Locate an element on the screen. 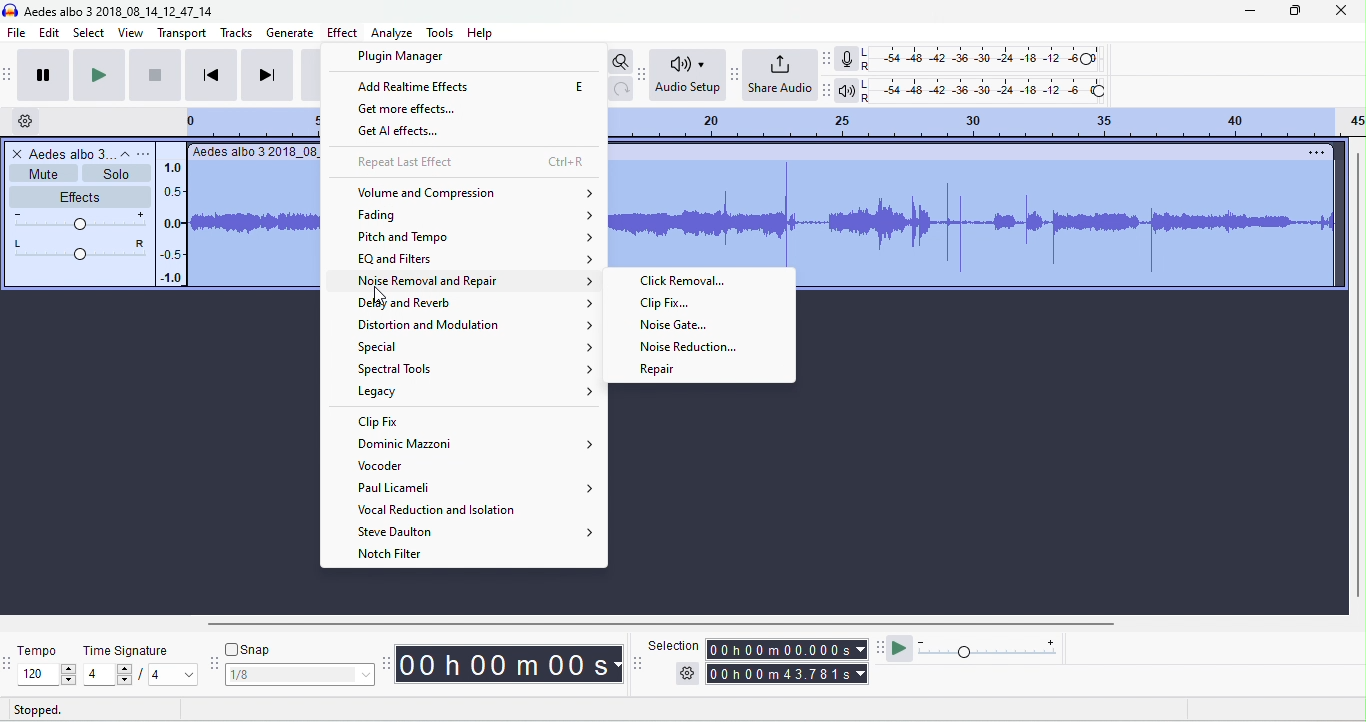 The image size is (1366, 722). distortion and modulation is located at coordinates (471, 325).